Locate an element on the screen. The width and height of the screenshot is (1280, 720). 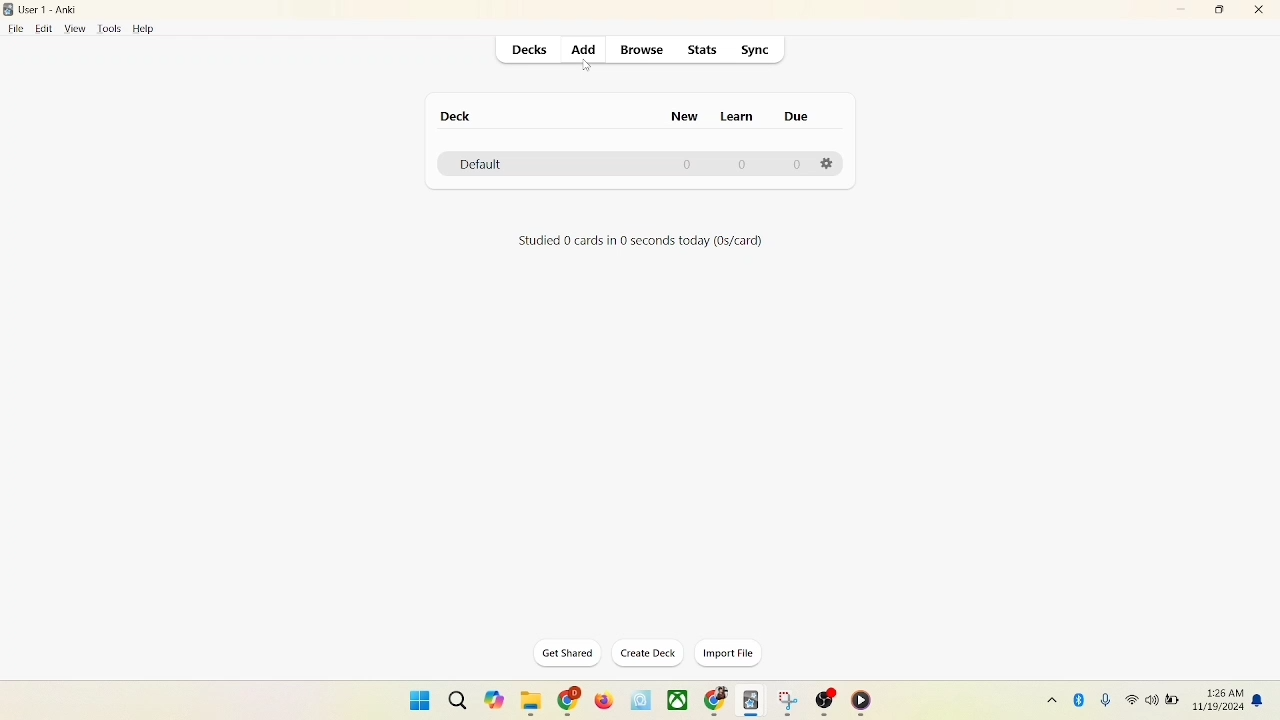
 is located at coordinates (689, 166).